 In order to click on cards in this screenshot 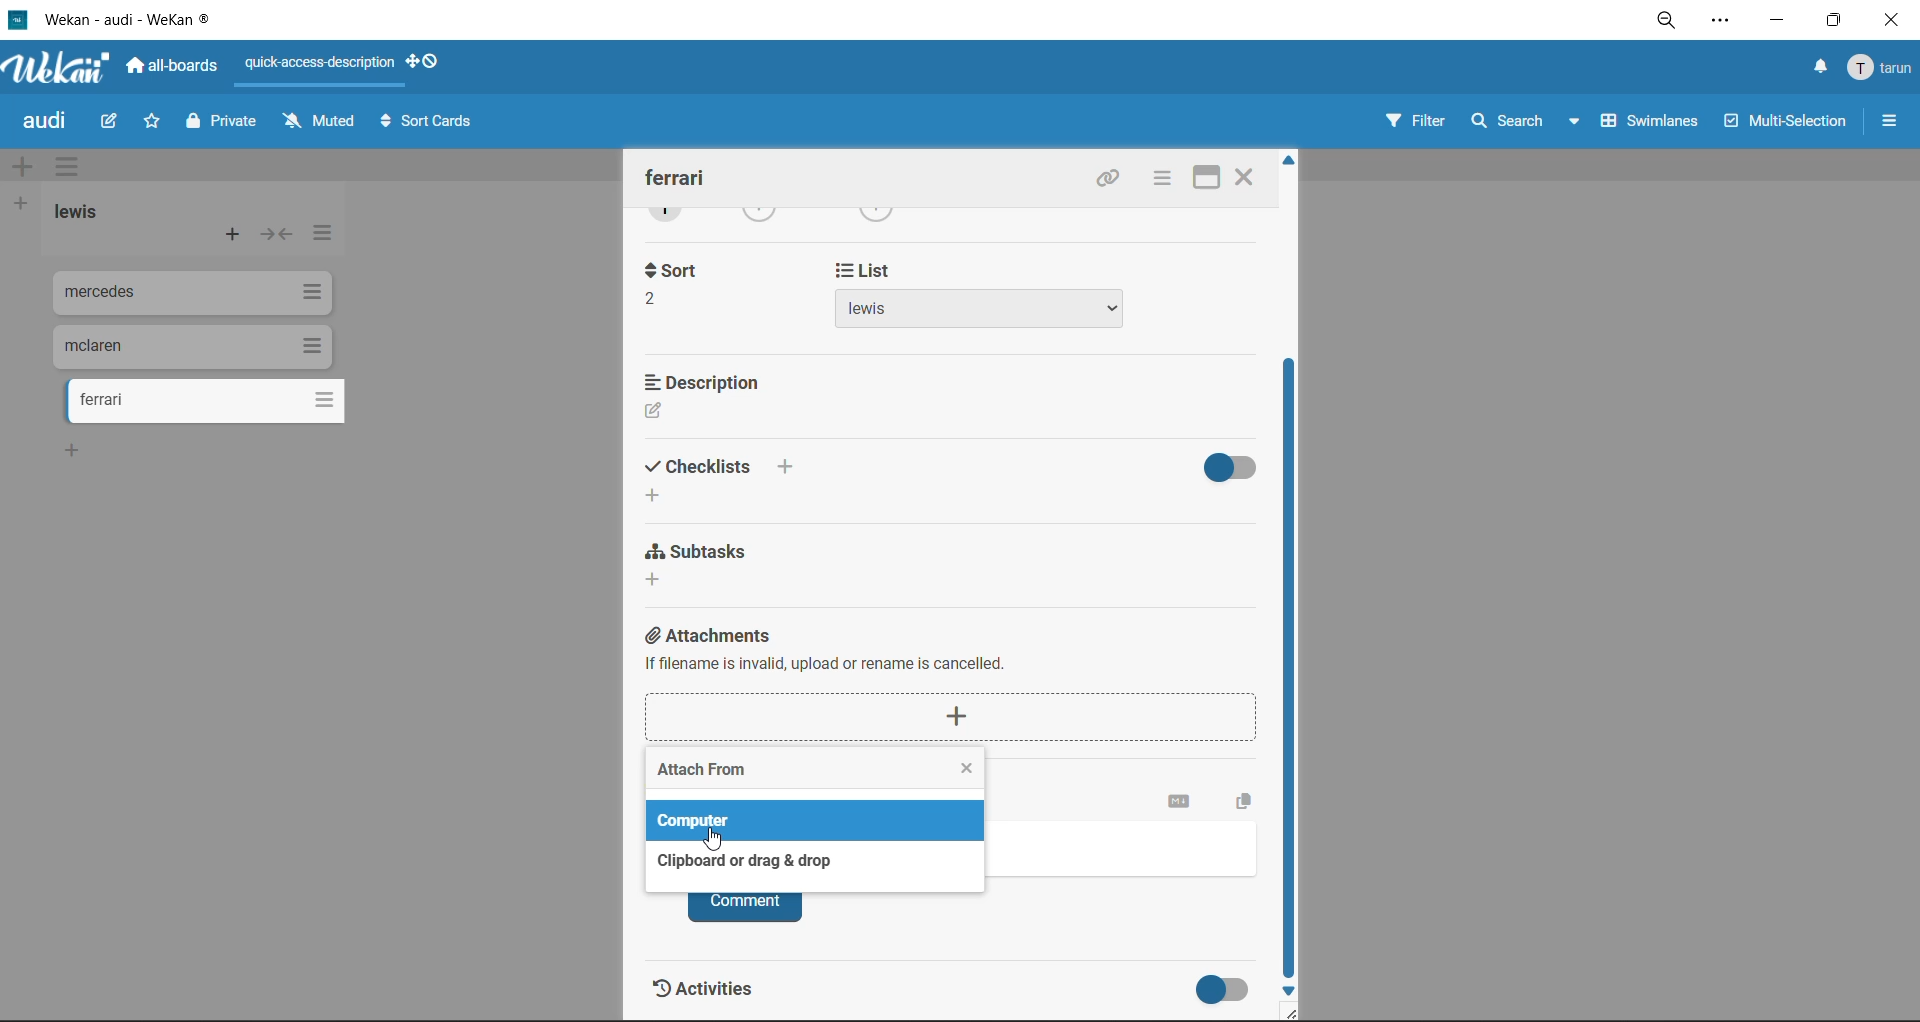, I will do `click(187, 293)`.